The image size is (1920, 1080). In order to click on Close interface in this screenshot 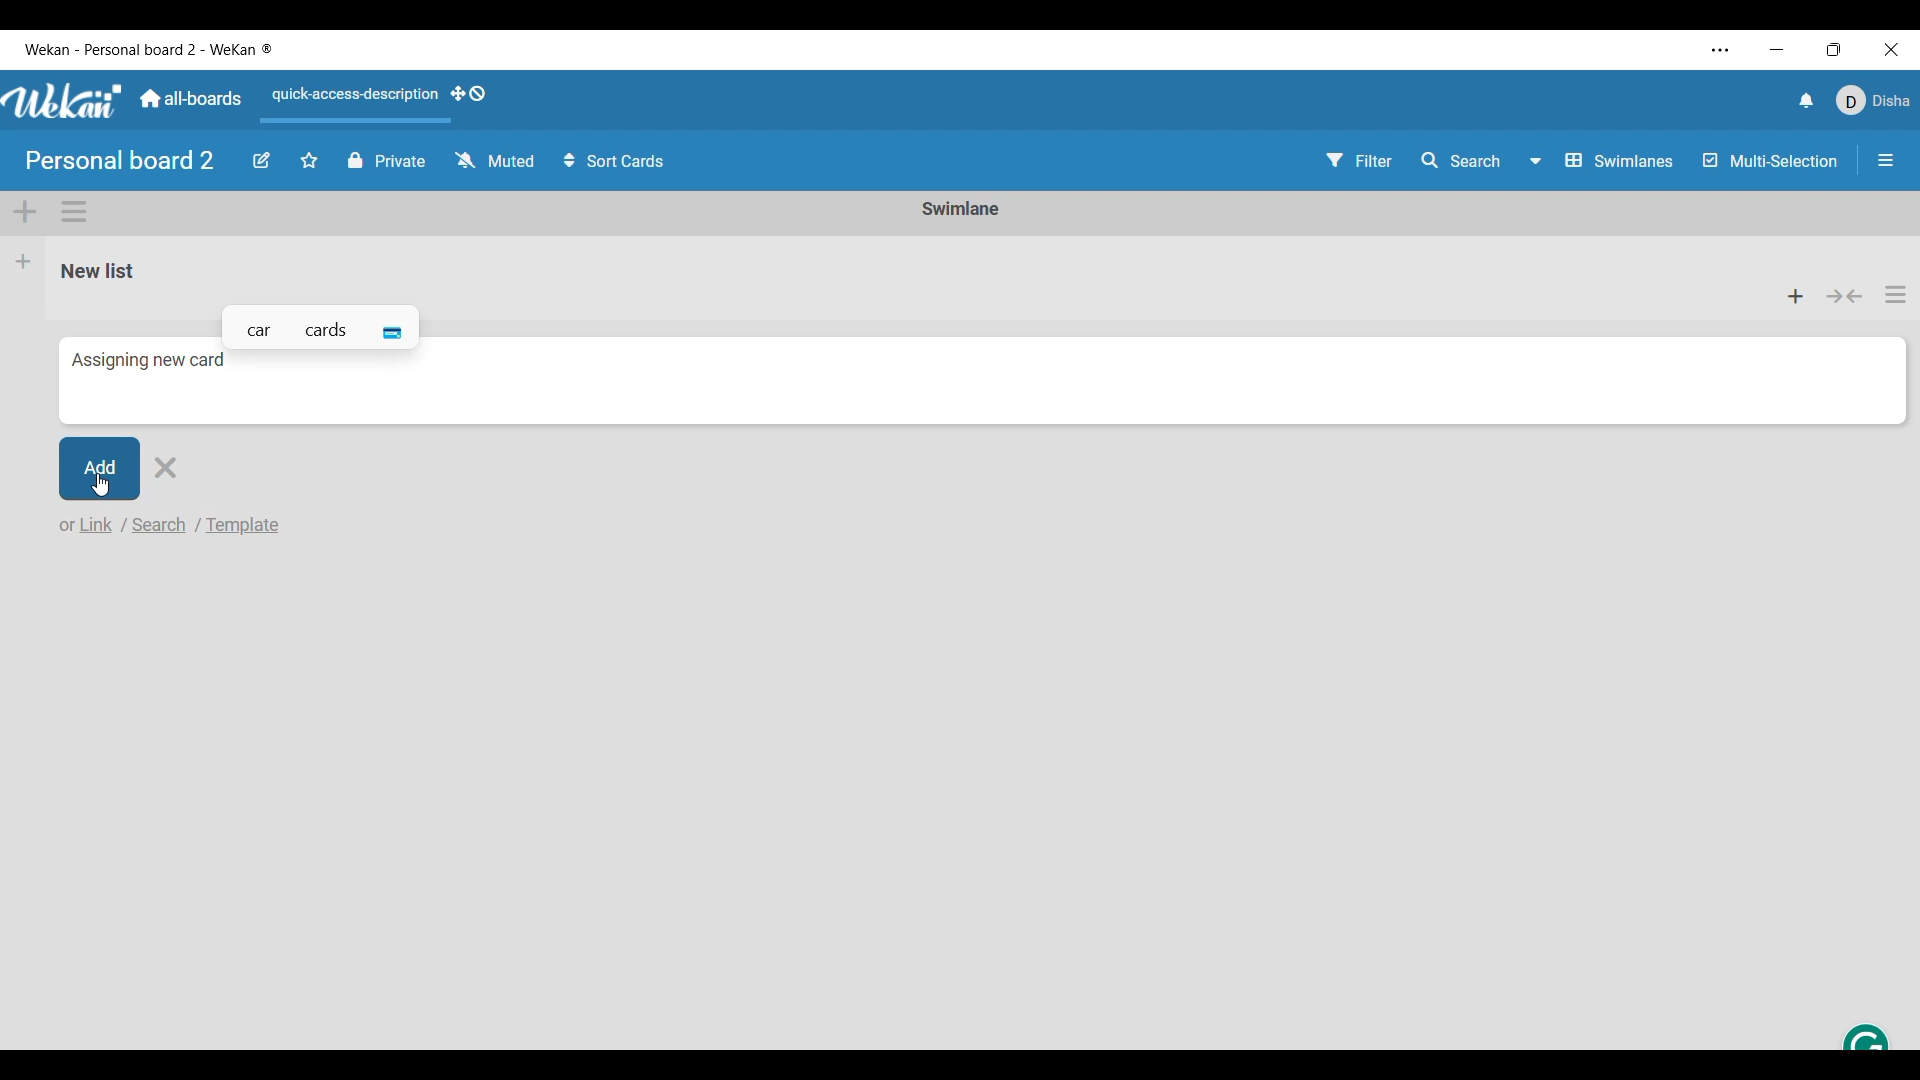, I will do `click(1891, 49)`.